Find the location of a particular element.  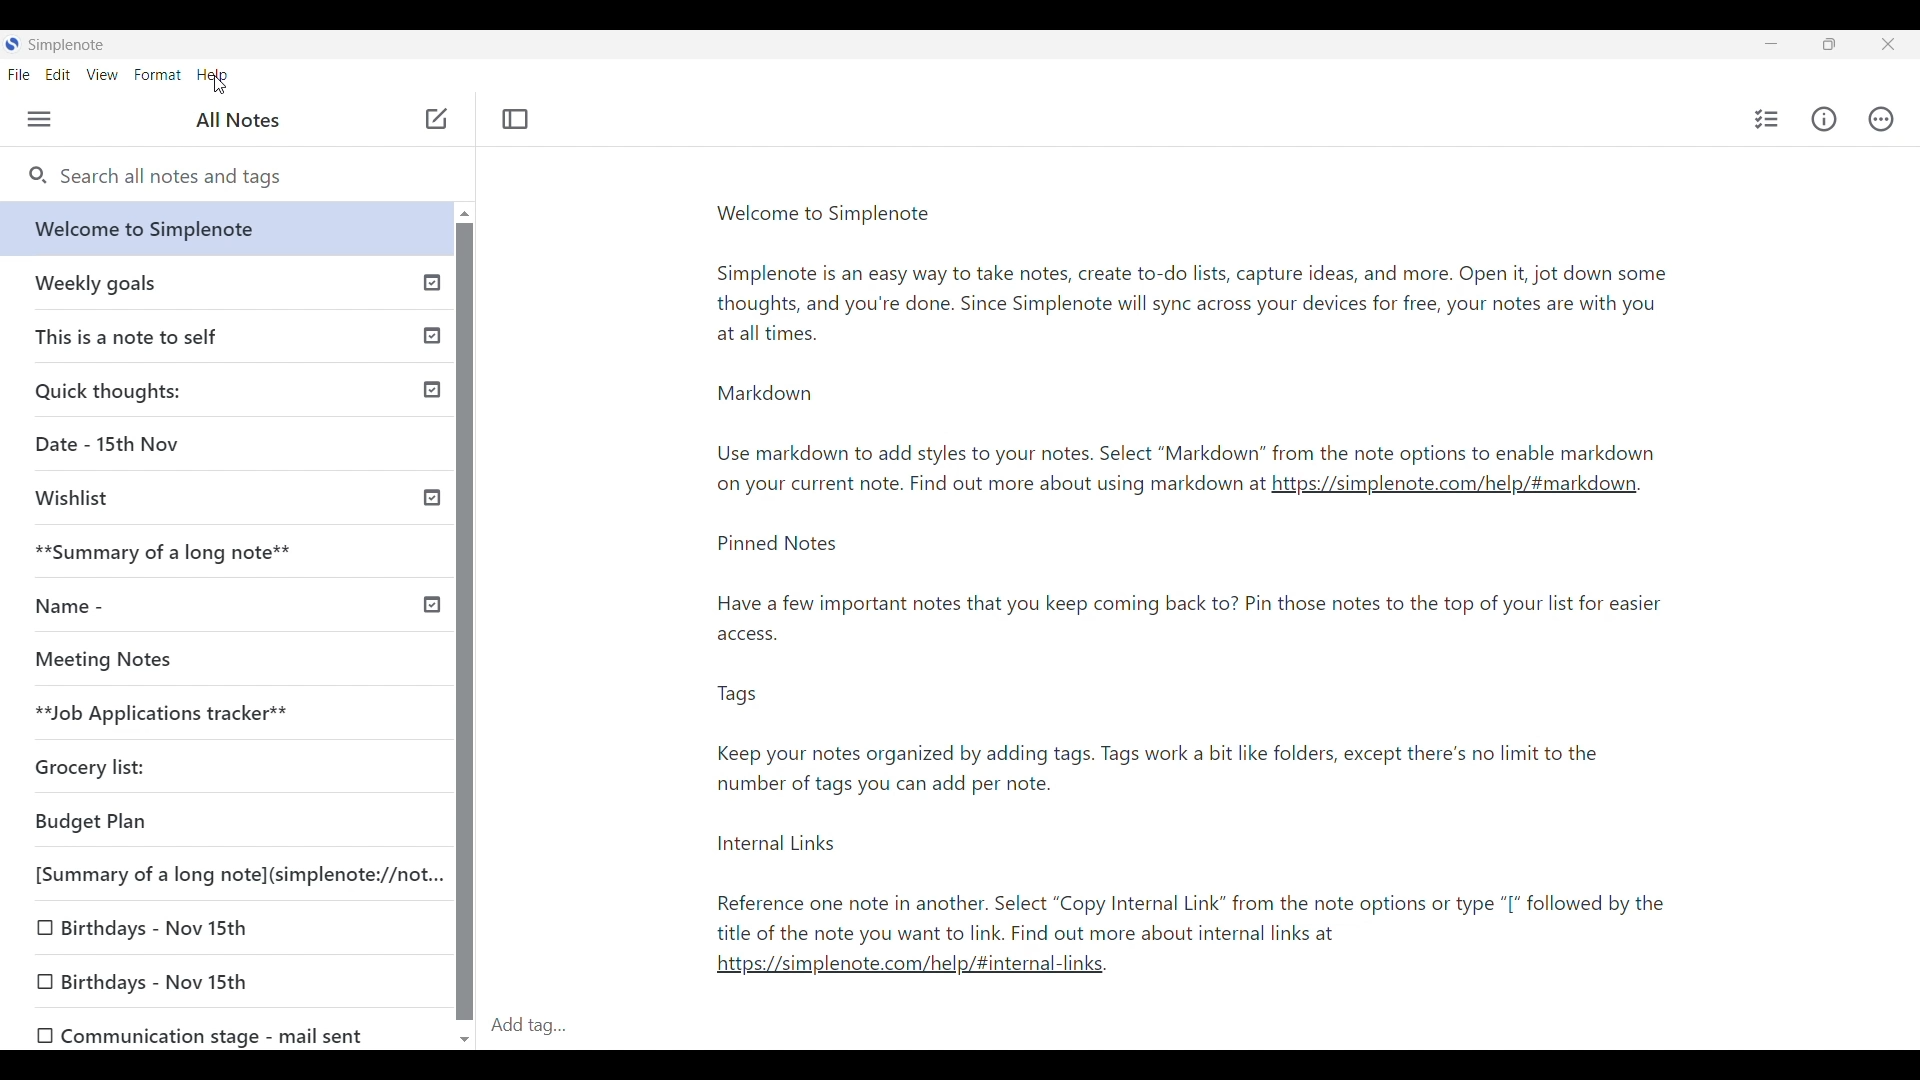

Menu is located at coordinates (40, 119).